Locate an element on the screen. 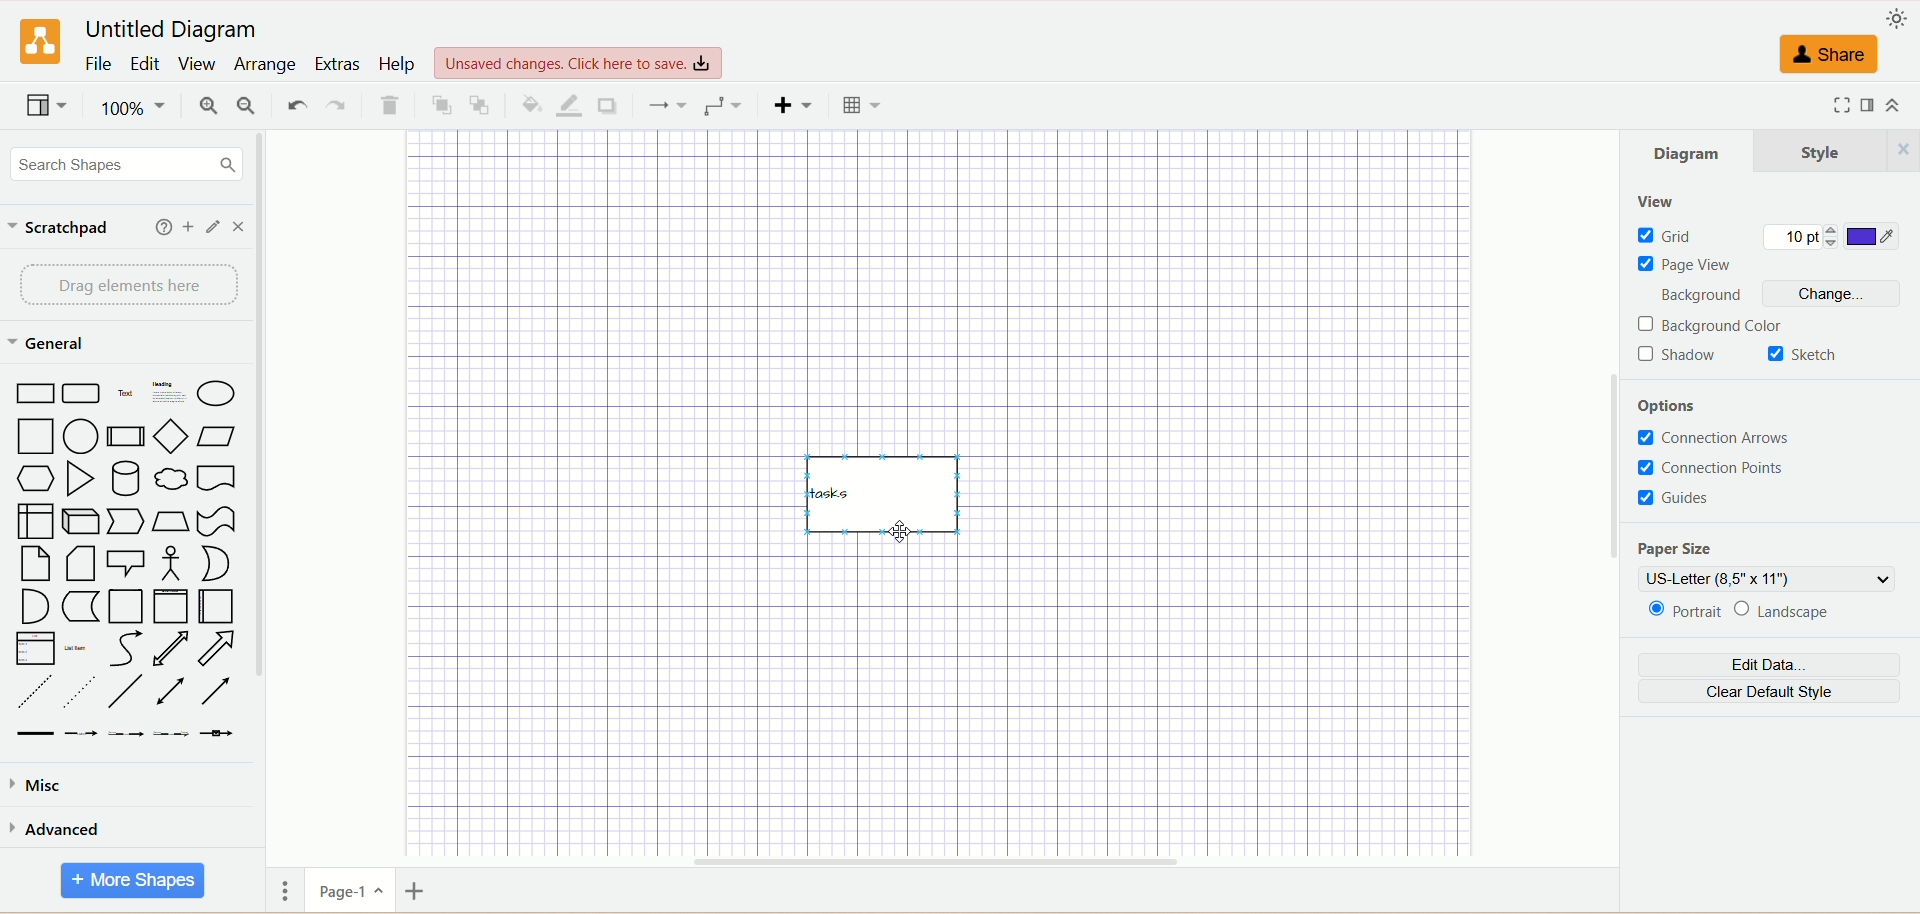 The height and width of the screenshot is (914, 1920). Curved Rectangle is located at coordinates (83, 394).